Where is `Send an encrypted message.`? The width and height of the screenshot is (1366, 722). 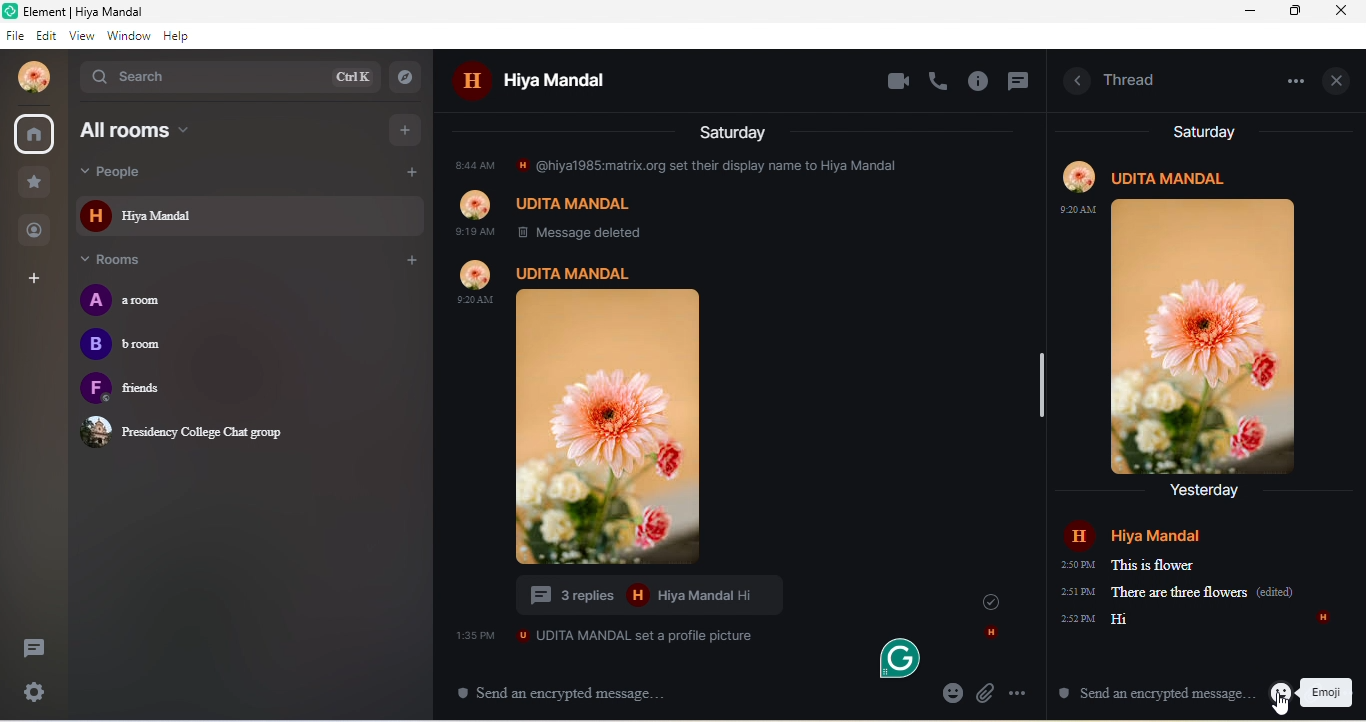 Send an encrypted message. is located at coordinates (1153, 691).